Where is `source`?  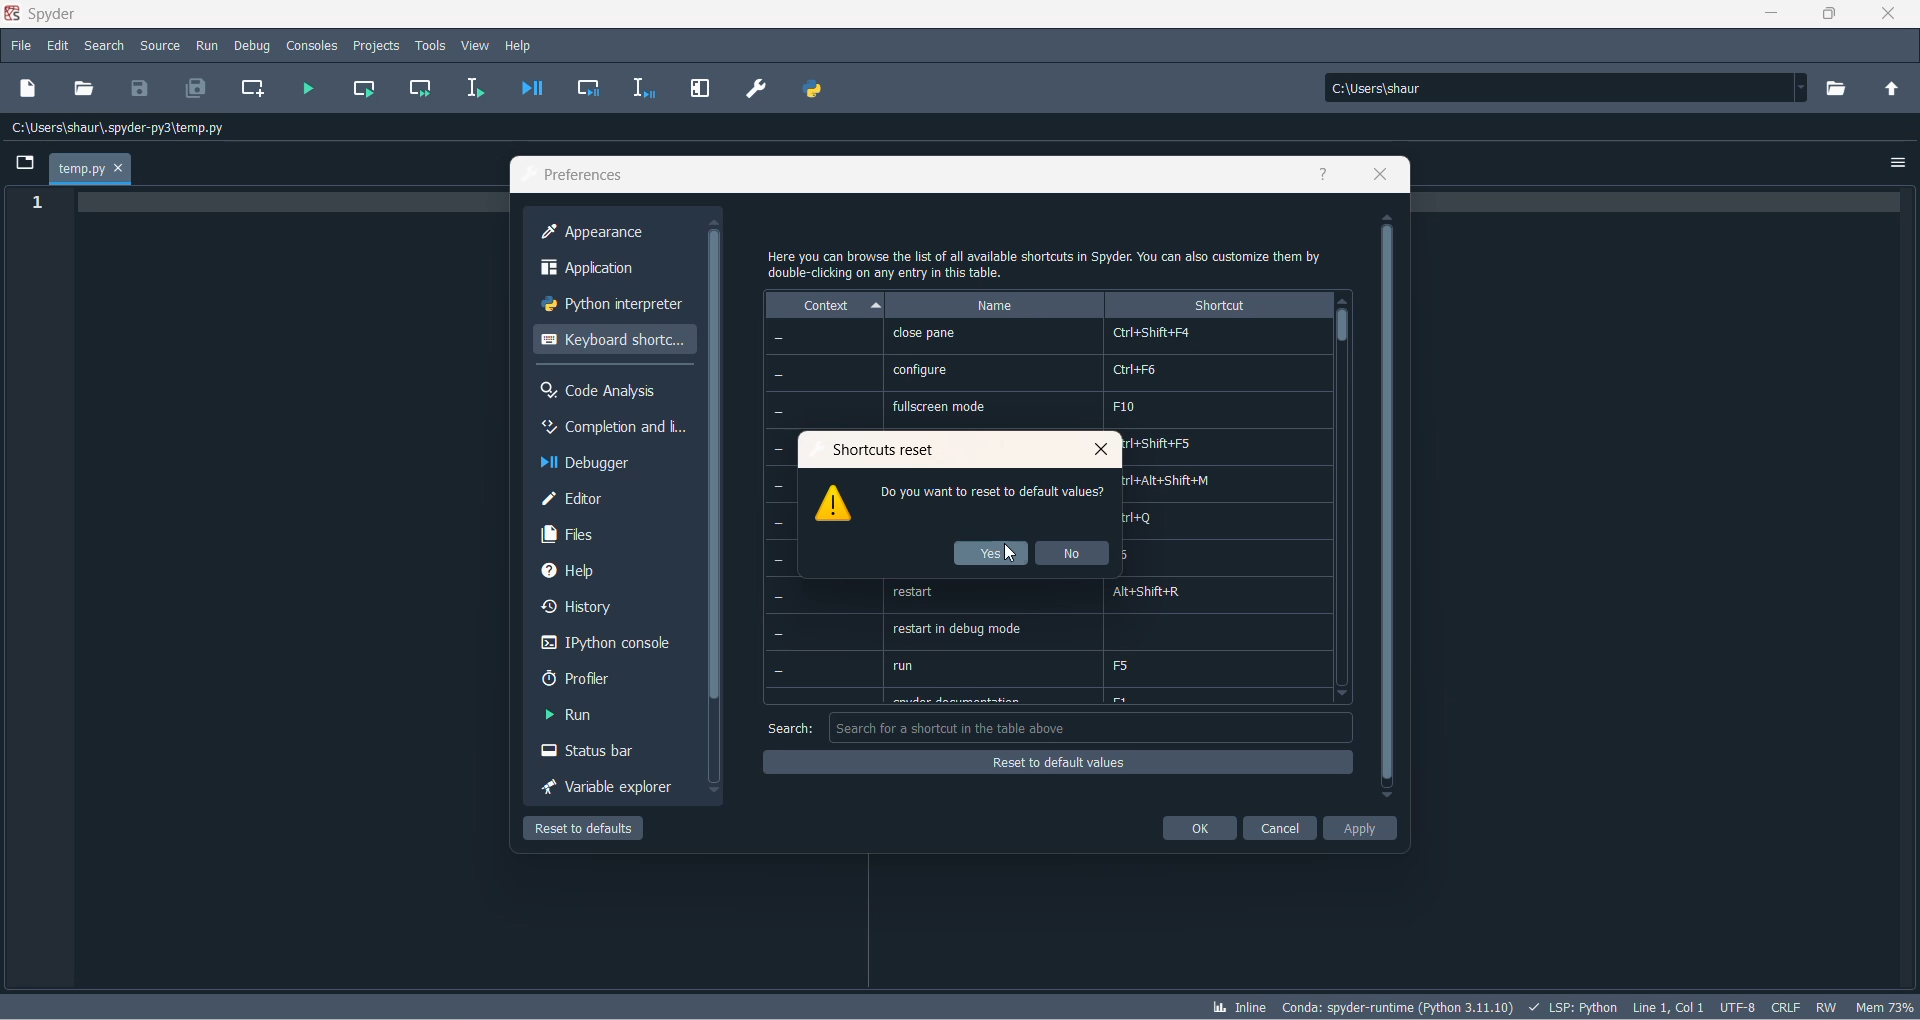 source is located at coordinates (157, 46).